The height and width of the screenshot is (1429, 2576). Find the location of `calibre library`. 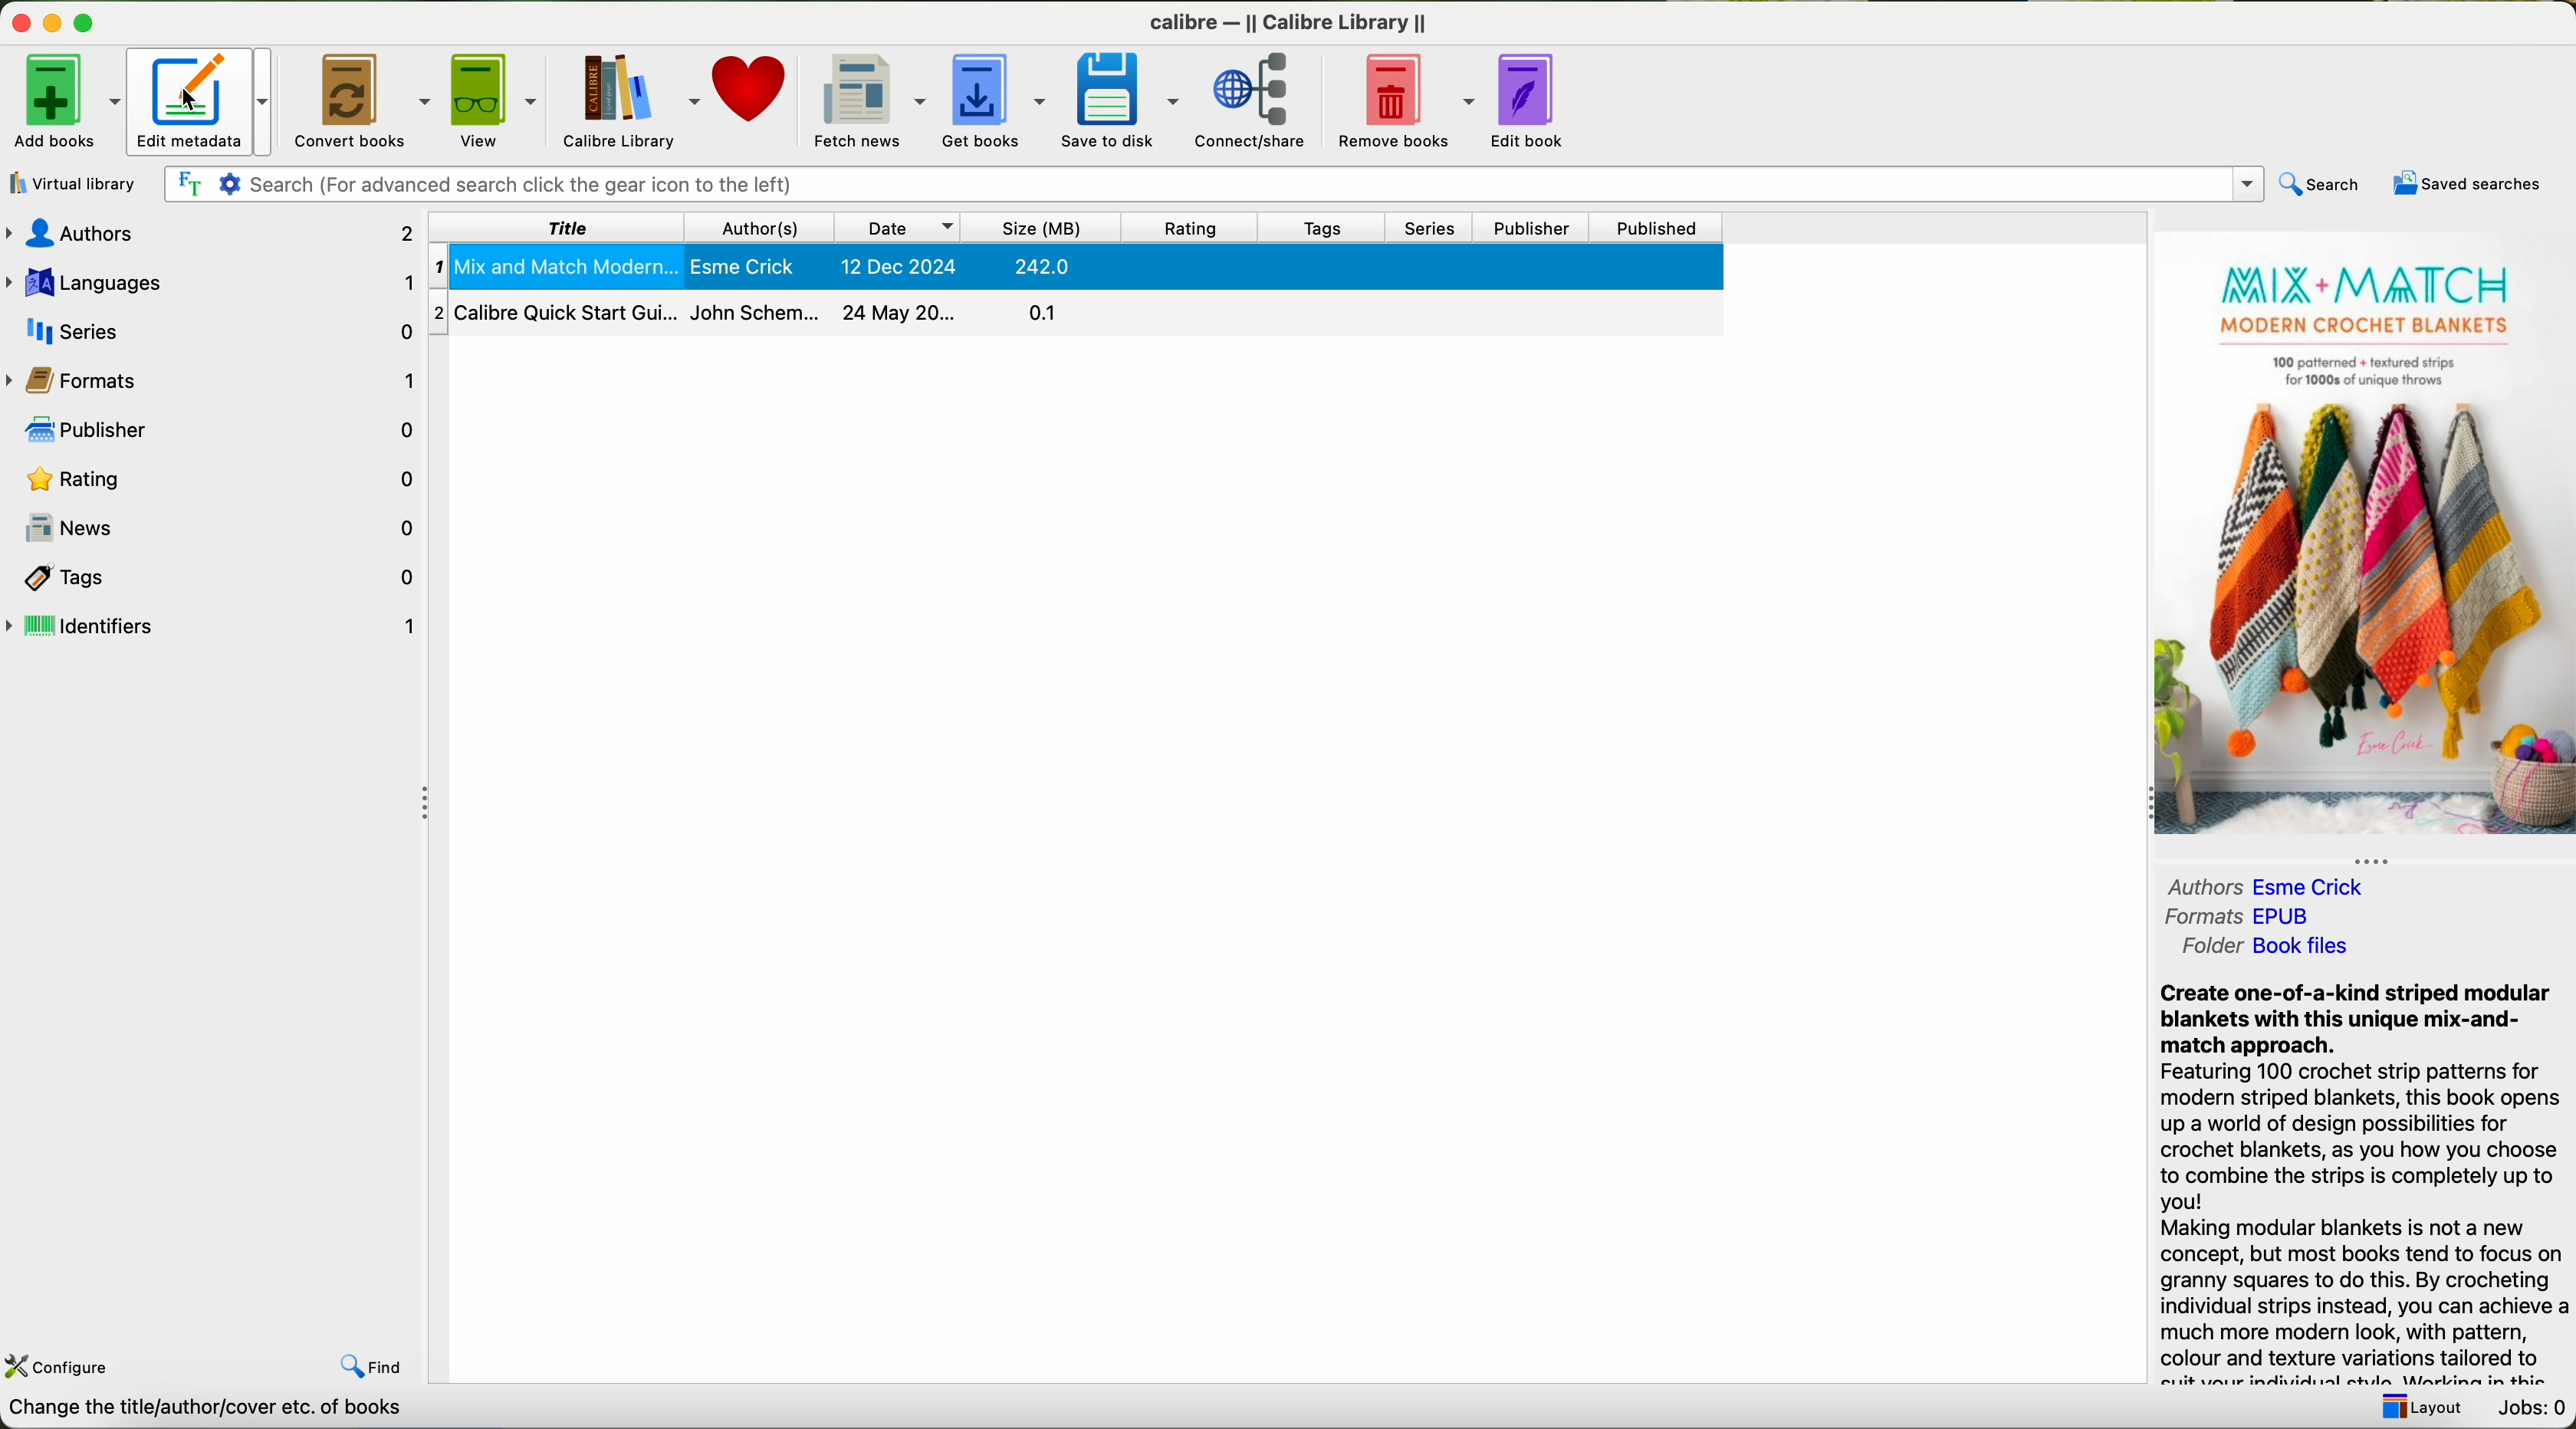

calibre library is located at coordinates (628, 98).